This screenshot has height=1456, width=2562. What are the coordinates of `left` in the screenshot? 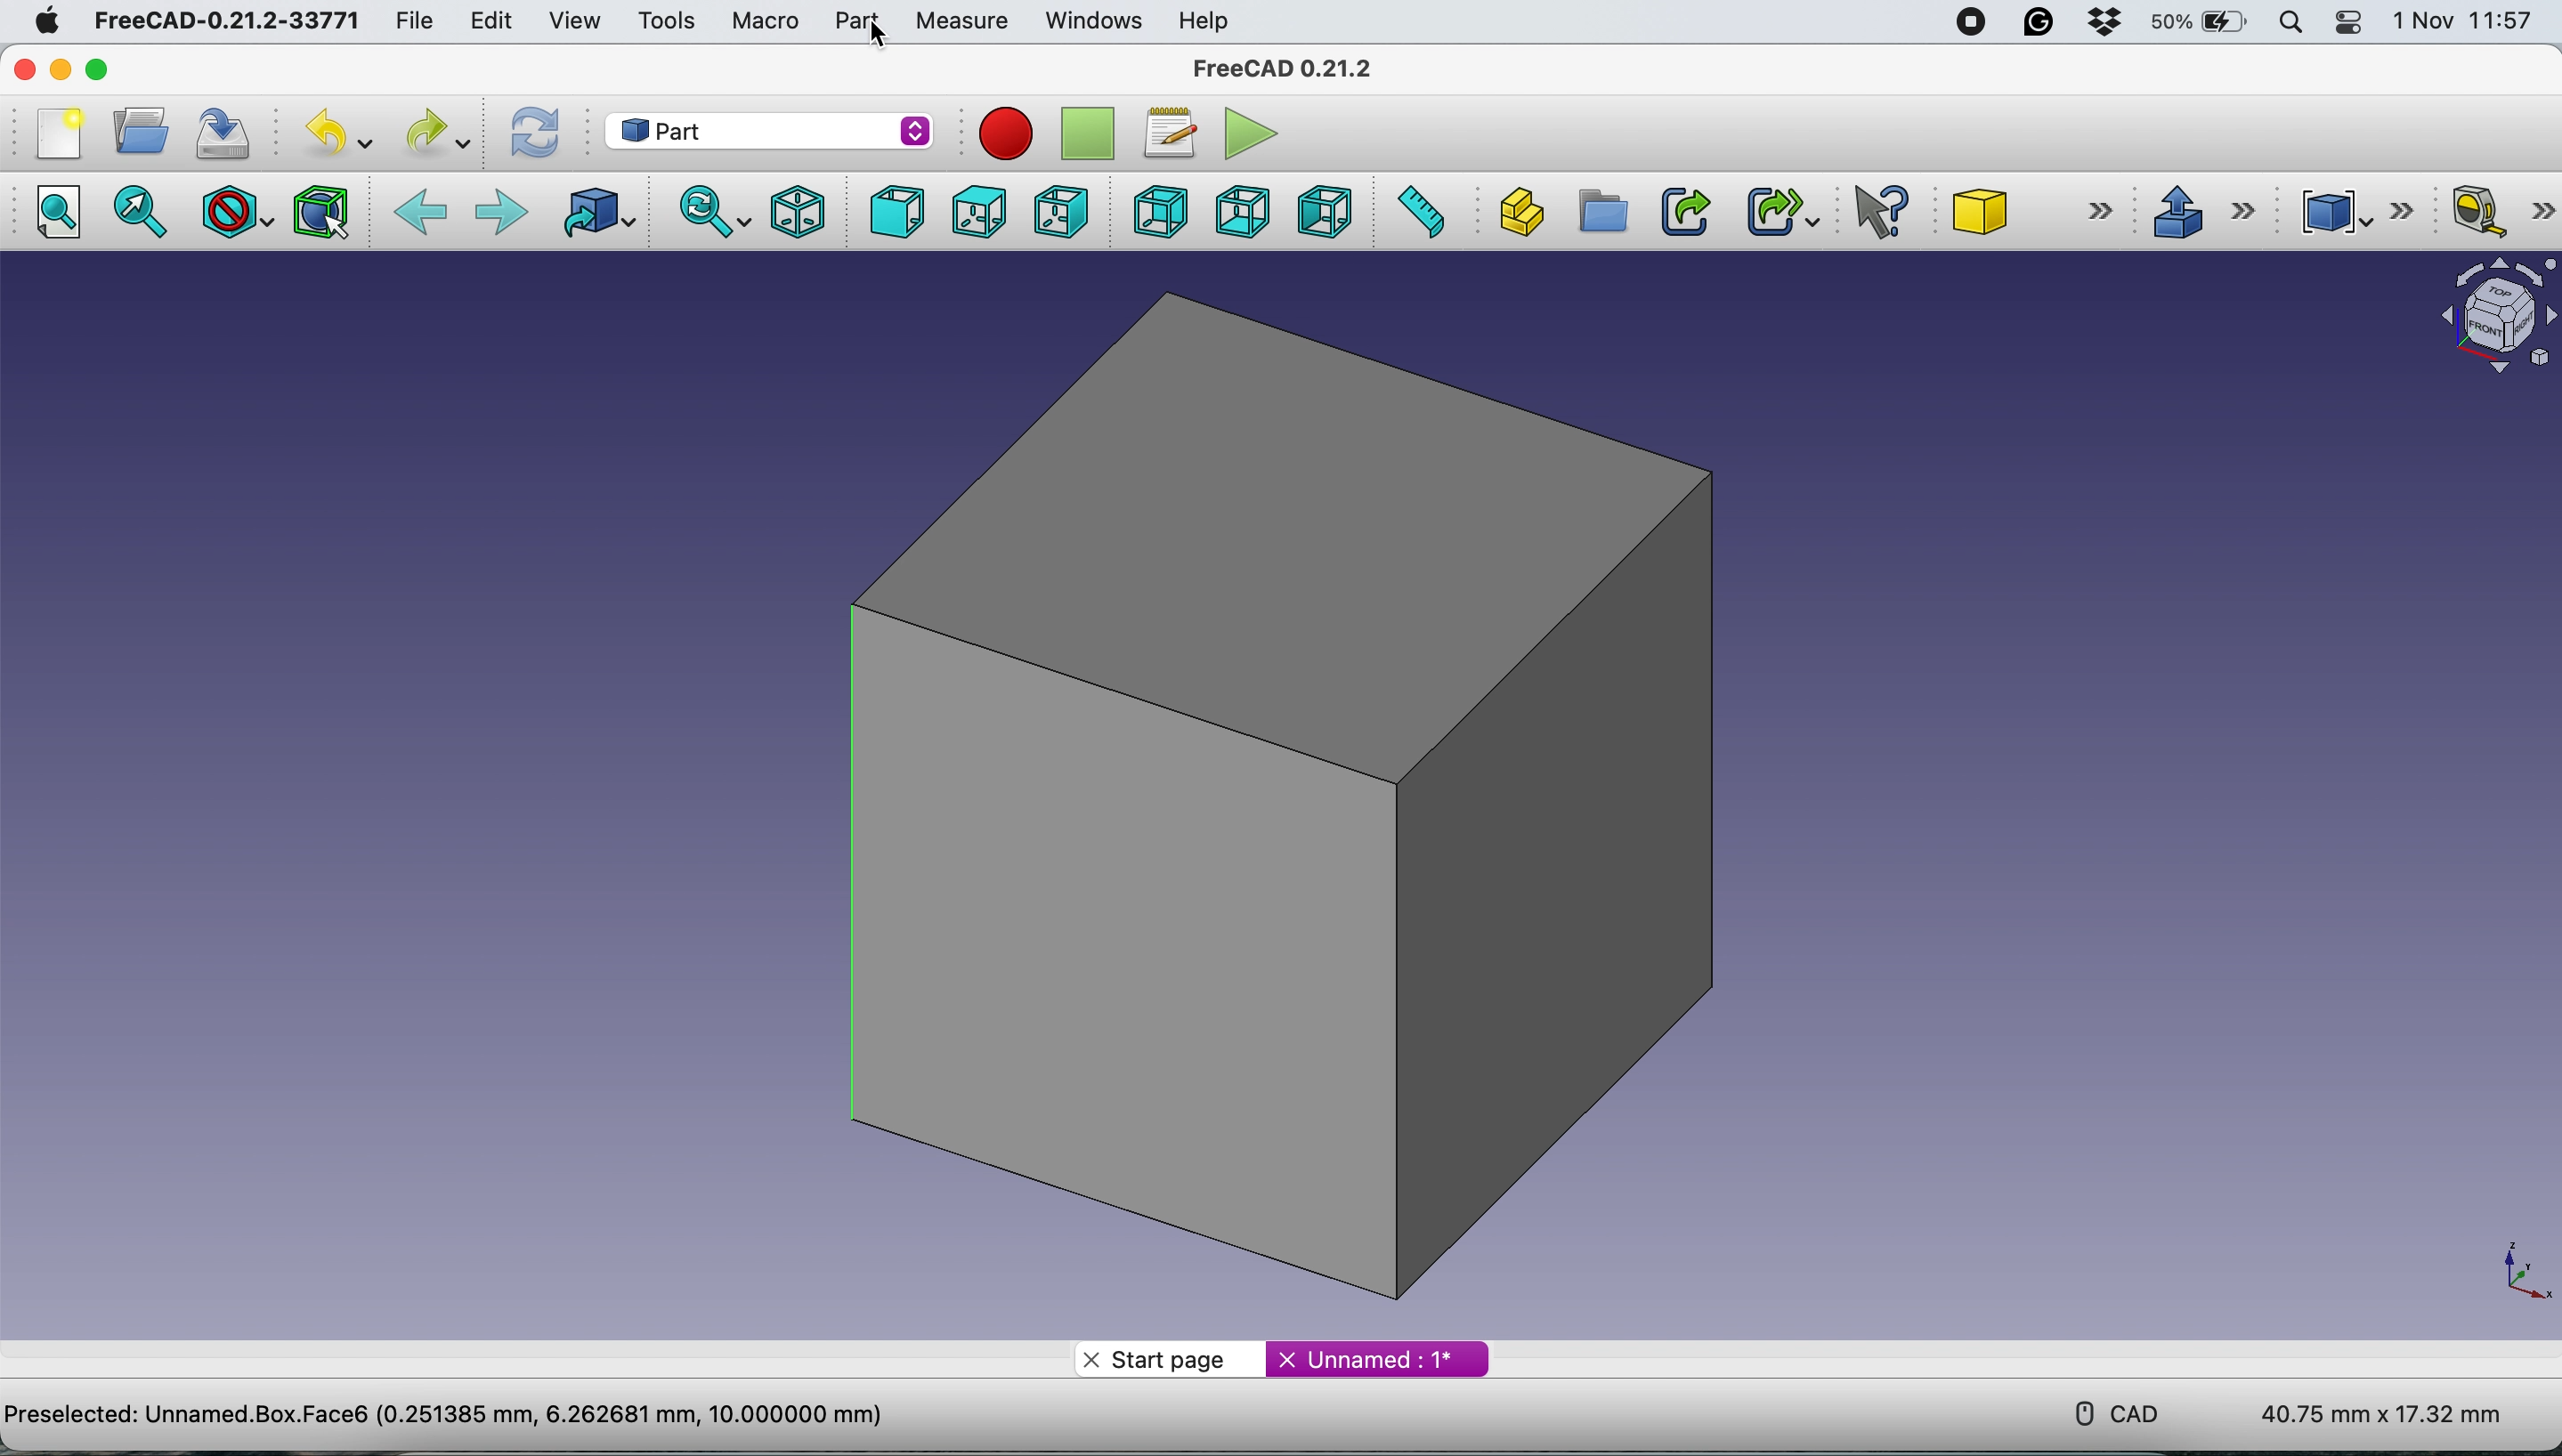 It's located at (1323, 210).